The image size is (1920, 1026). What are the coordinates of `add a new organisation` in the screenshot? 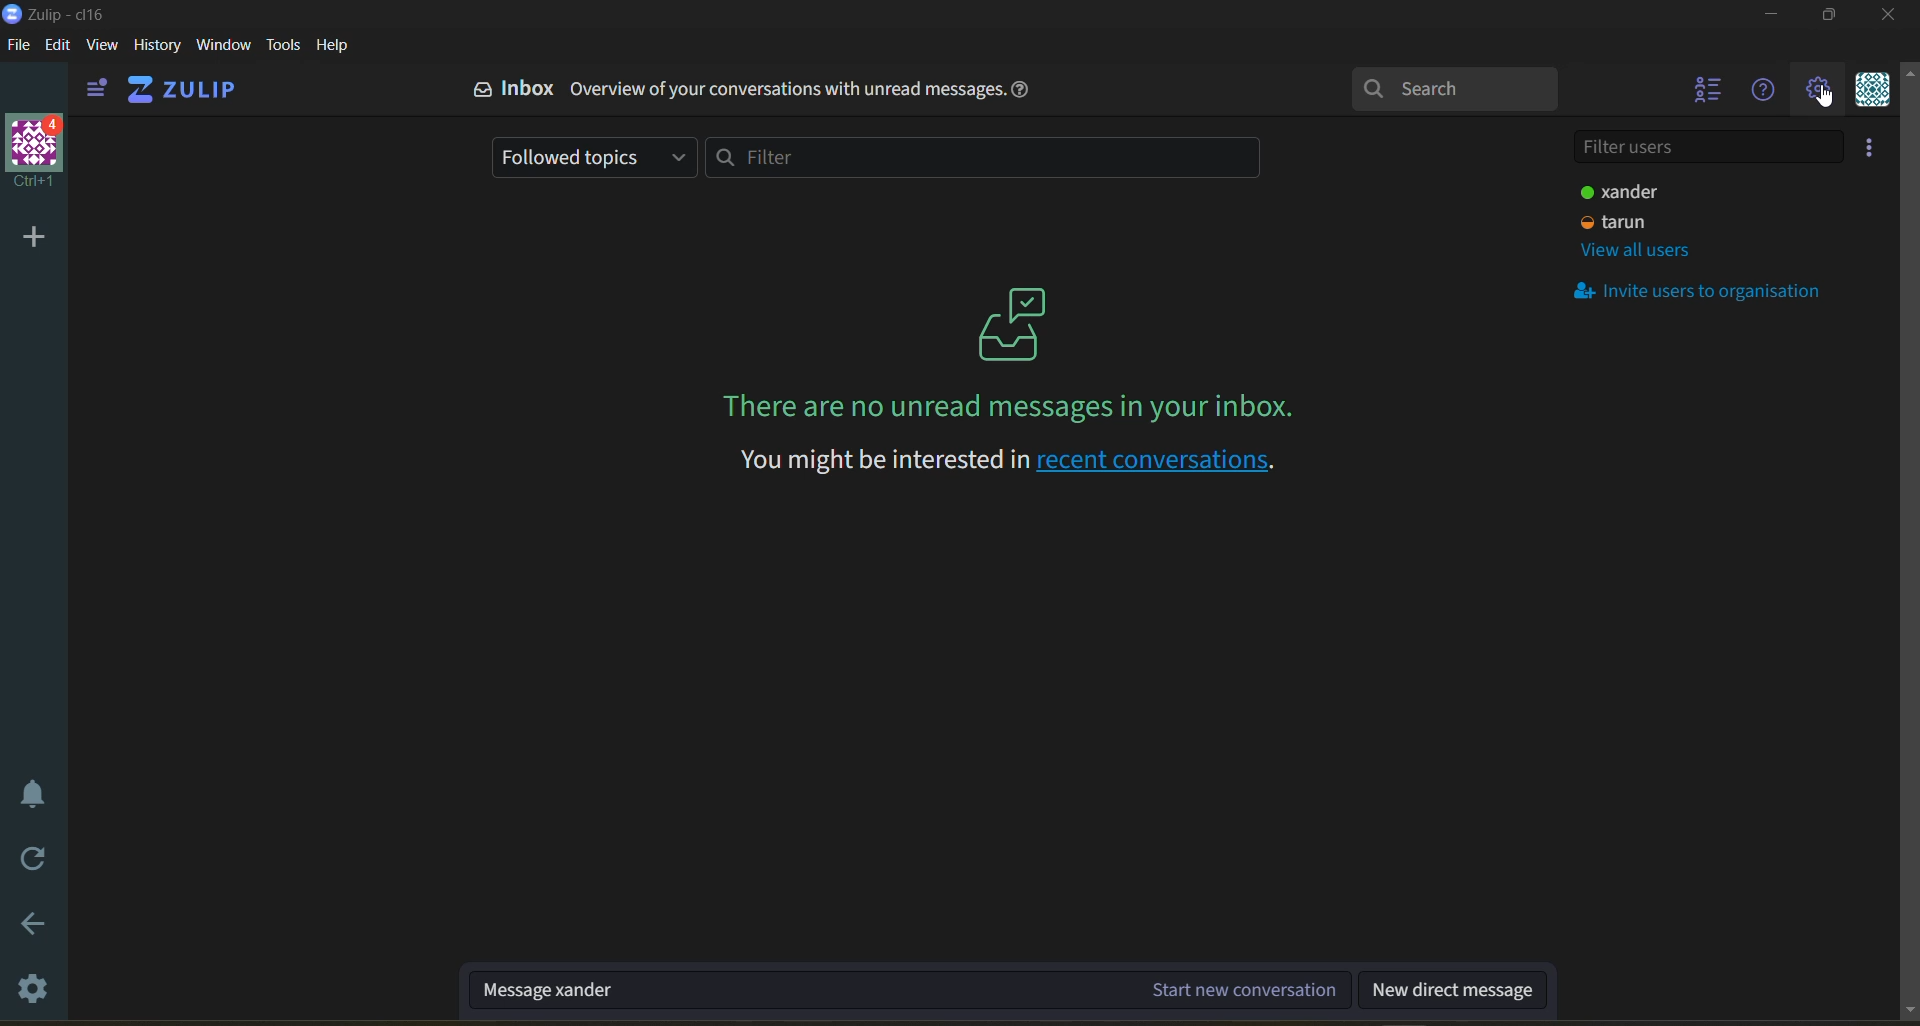 It's located at (32, 237).